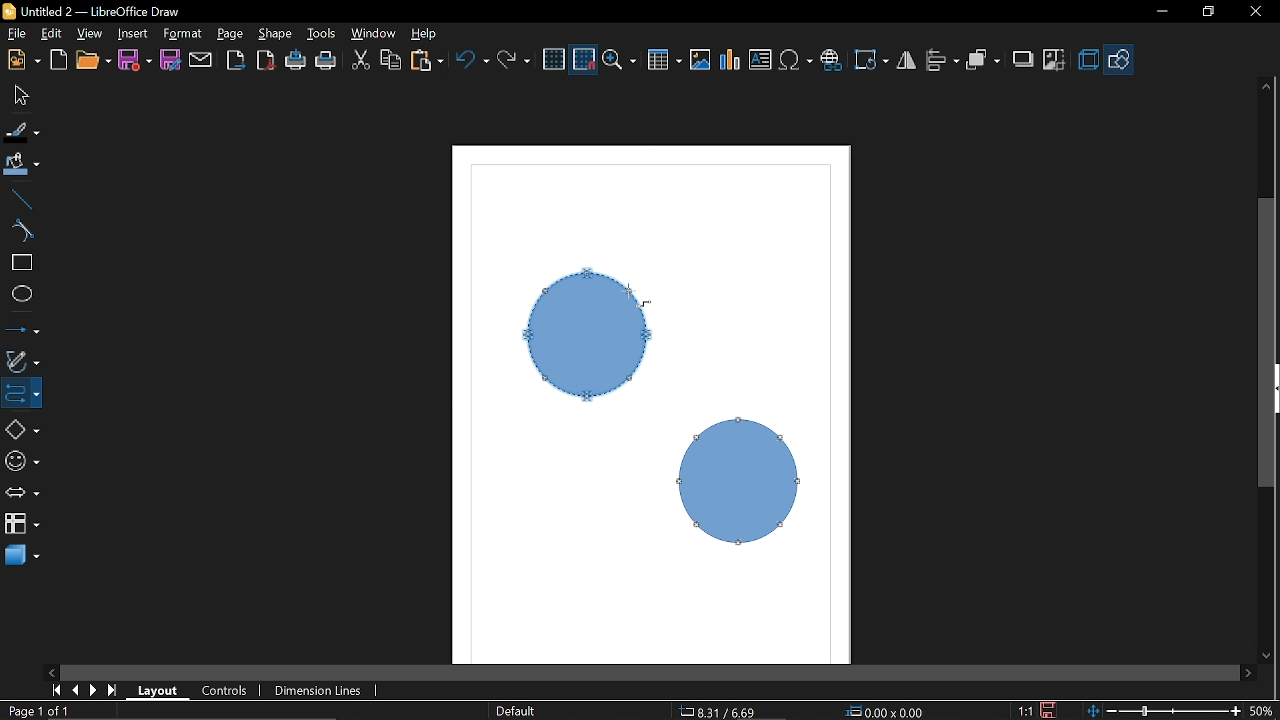 This screenshot has width=1280, height=720. What do you see at coordinates (21, 557) in the screenshot?
I see `3d shapes` at bounding box center [21, 557].